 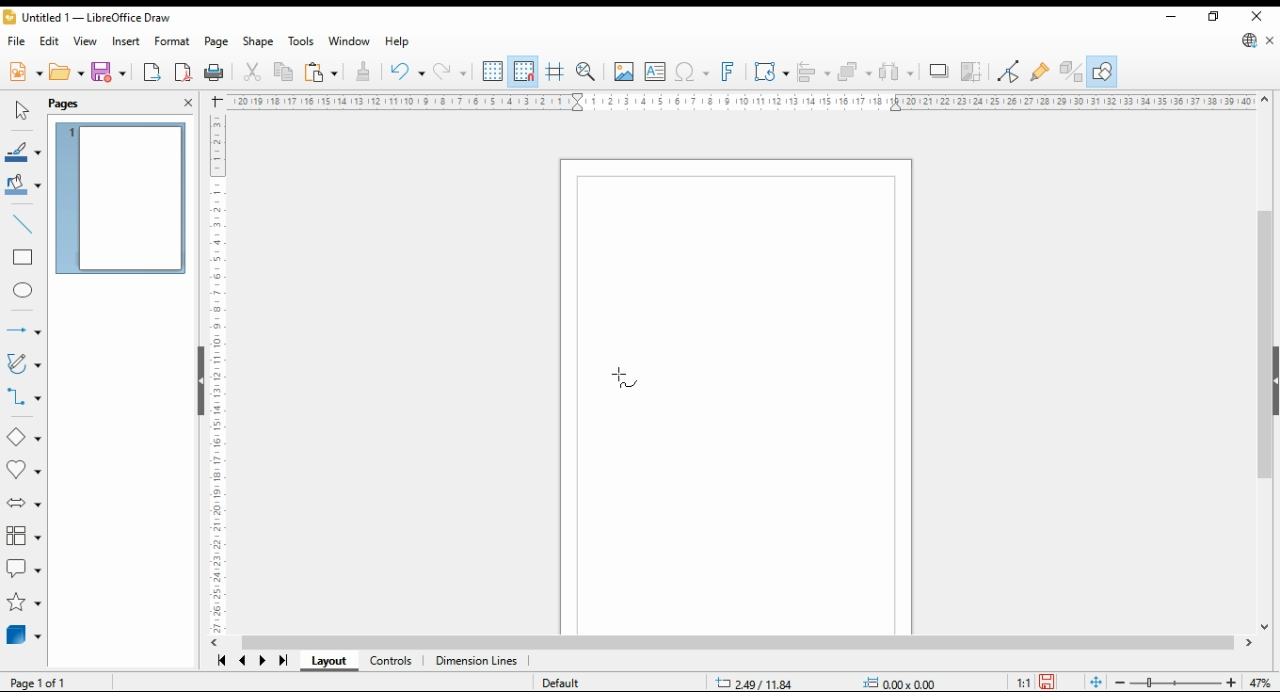 What do you see at coordinates (1096, 682) in the screenshot?
I see `fit document to window` at bounding box center [1096, 682].